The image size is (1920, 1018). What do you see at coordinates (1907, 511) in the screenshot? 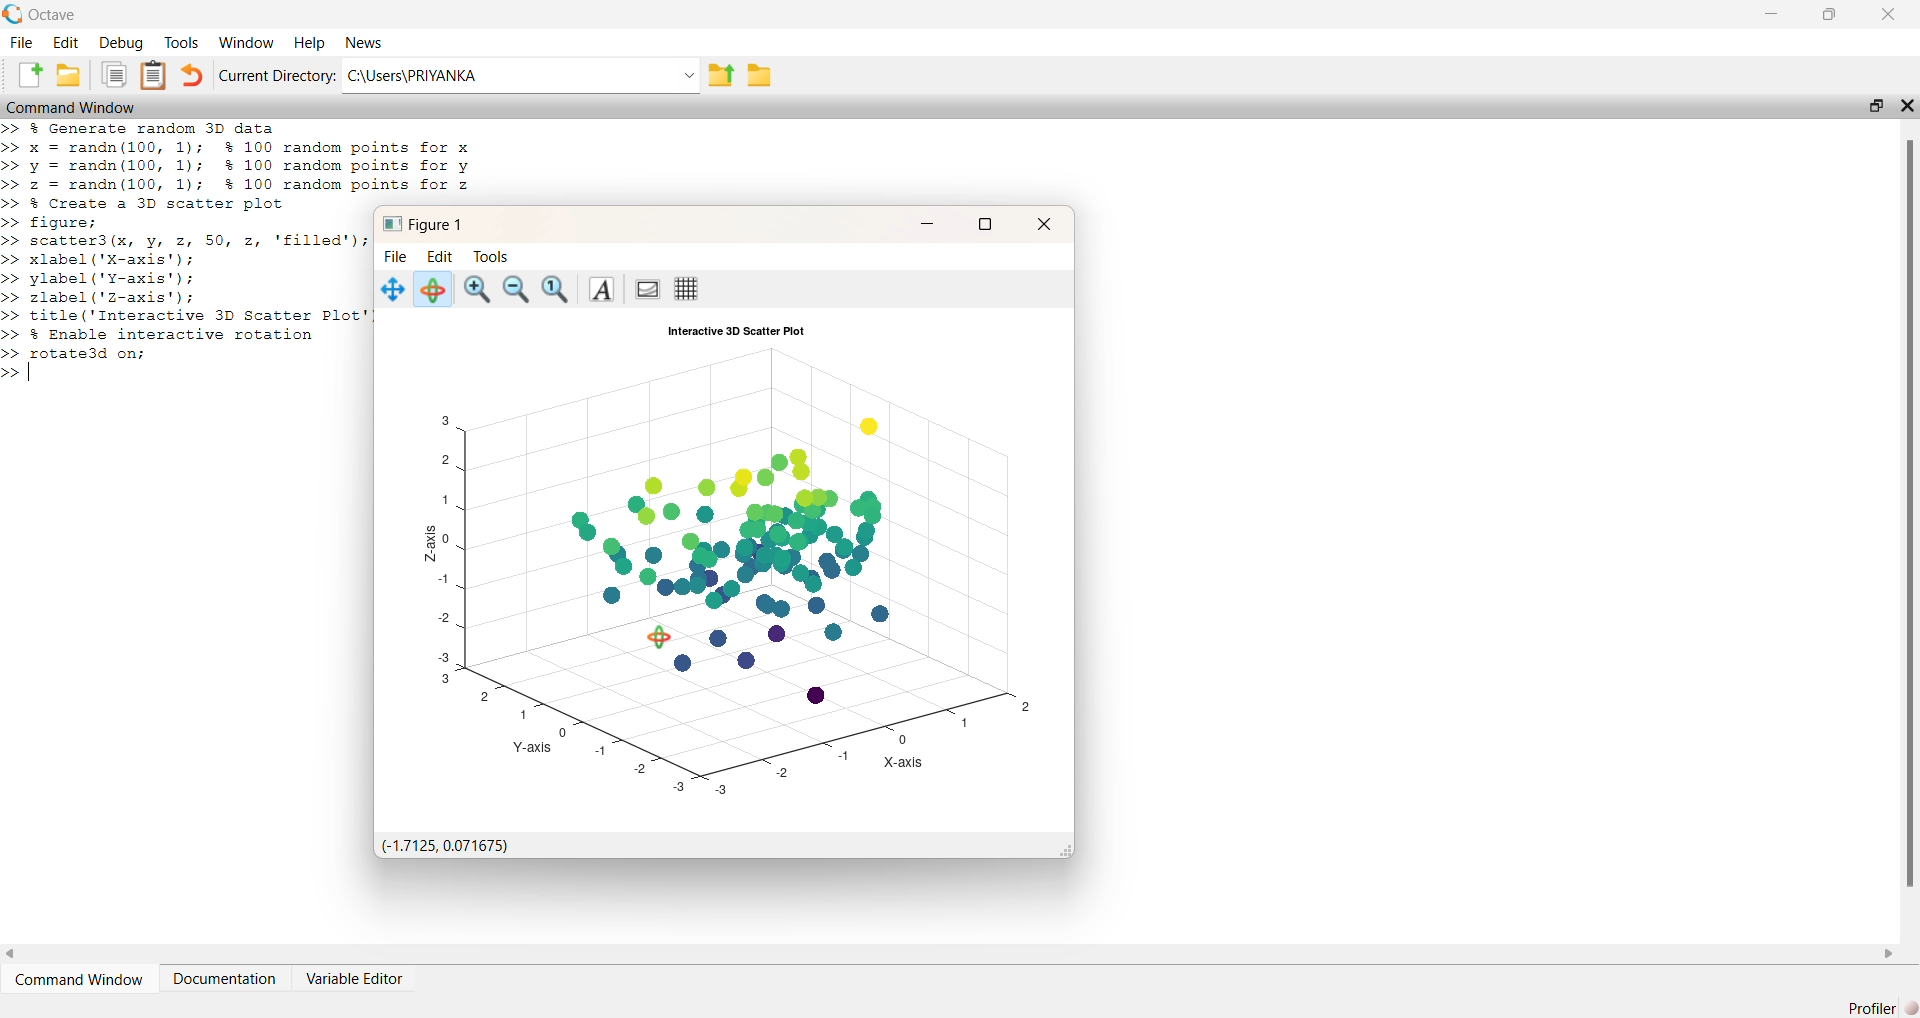
I see `scroll bar` at bounding box center [1907, 511].